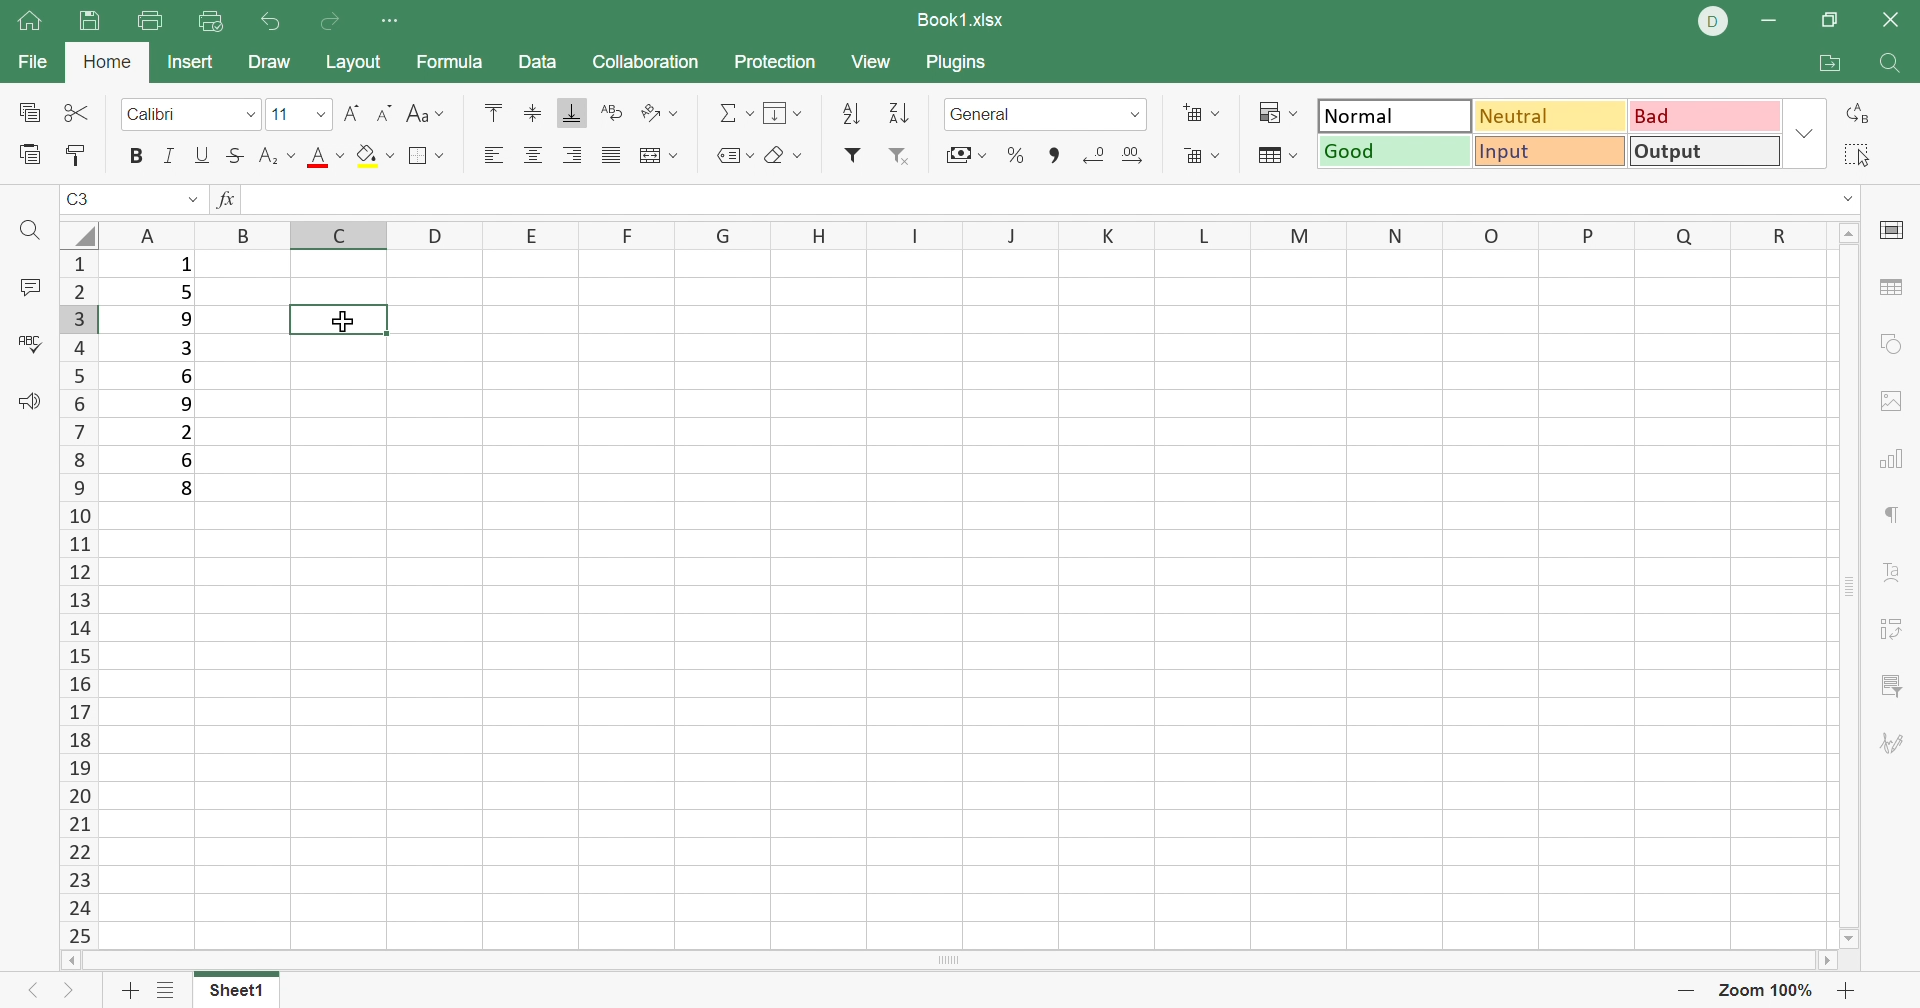 Image resolution: width=1920 pixels, height=1008 pixels. Describe the element at coordinates (34, 112) in the screenshot. I see `Copy` at that location.